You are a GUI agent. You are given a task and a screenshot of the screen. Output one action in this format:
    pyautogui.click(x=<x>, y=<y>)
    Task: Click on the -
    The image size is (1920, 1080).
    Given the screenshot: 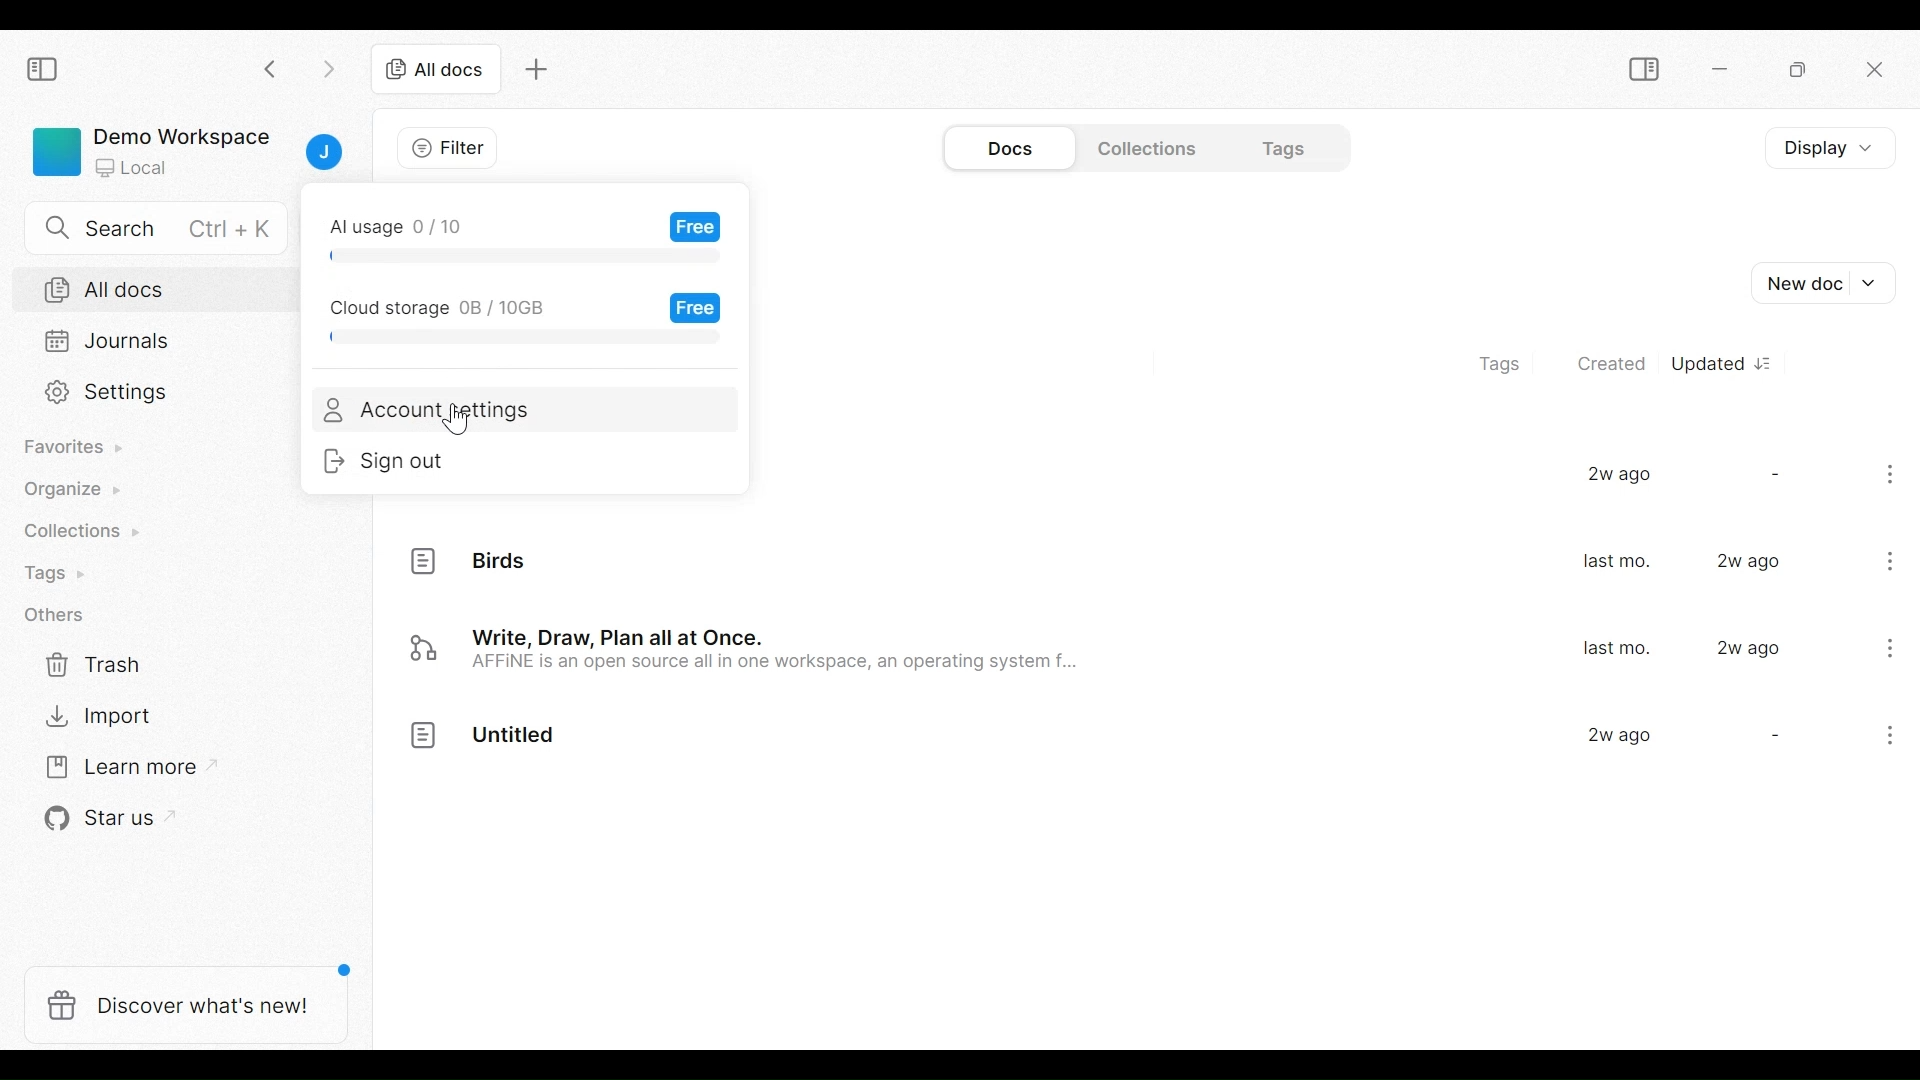 What is the action you would take?
    pyautogui.click(x=1772, y=737)
    